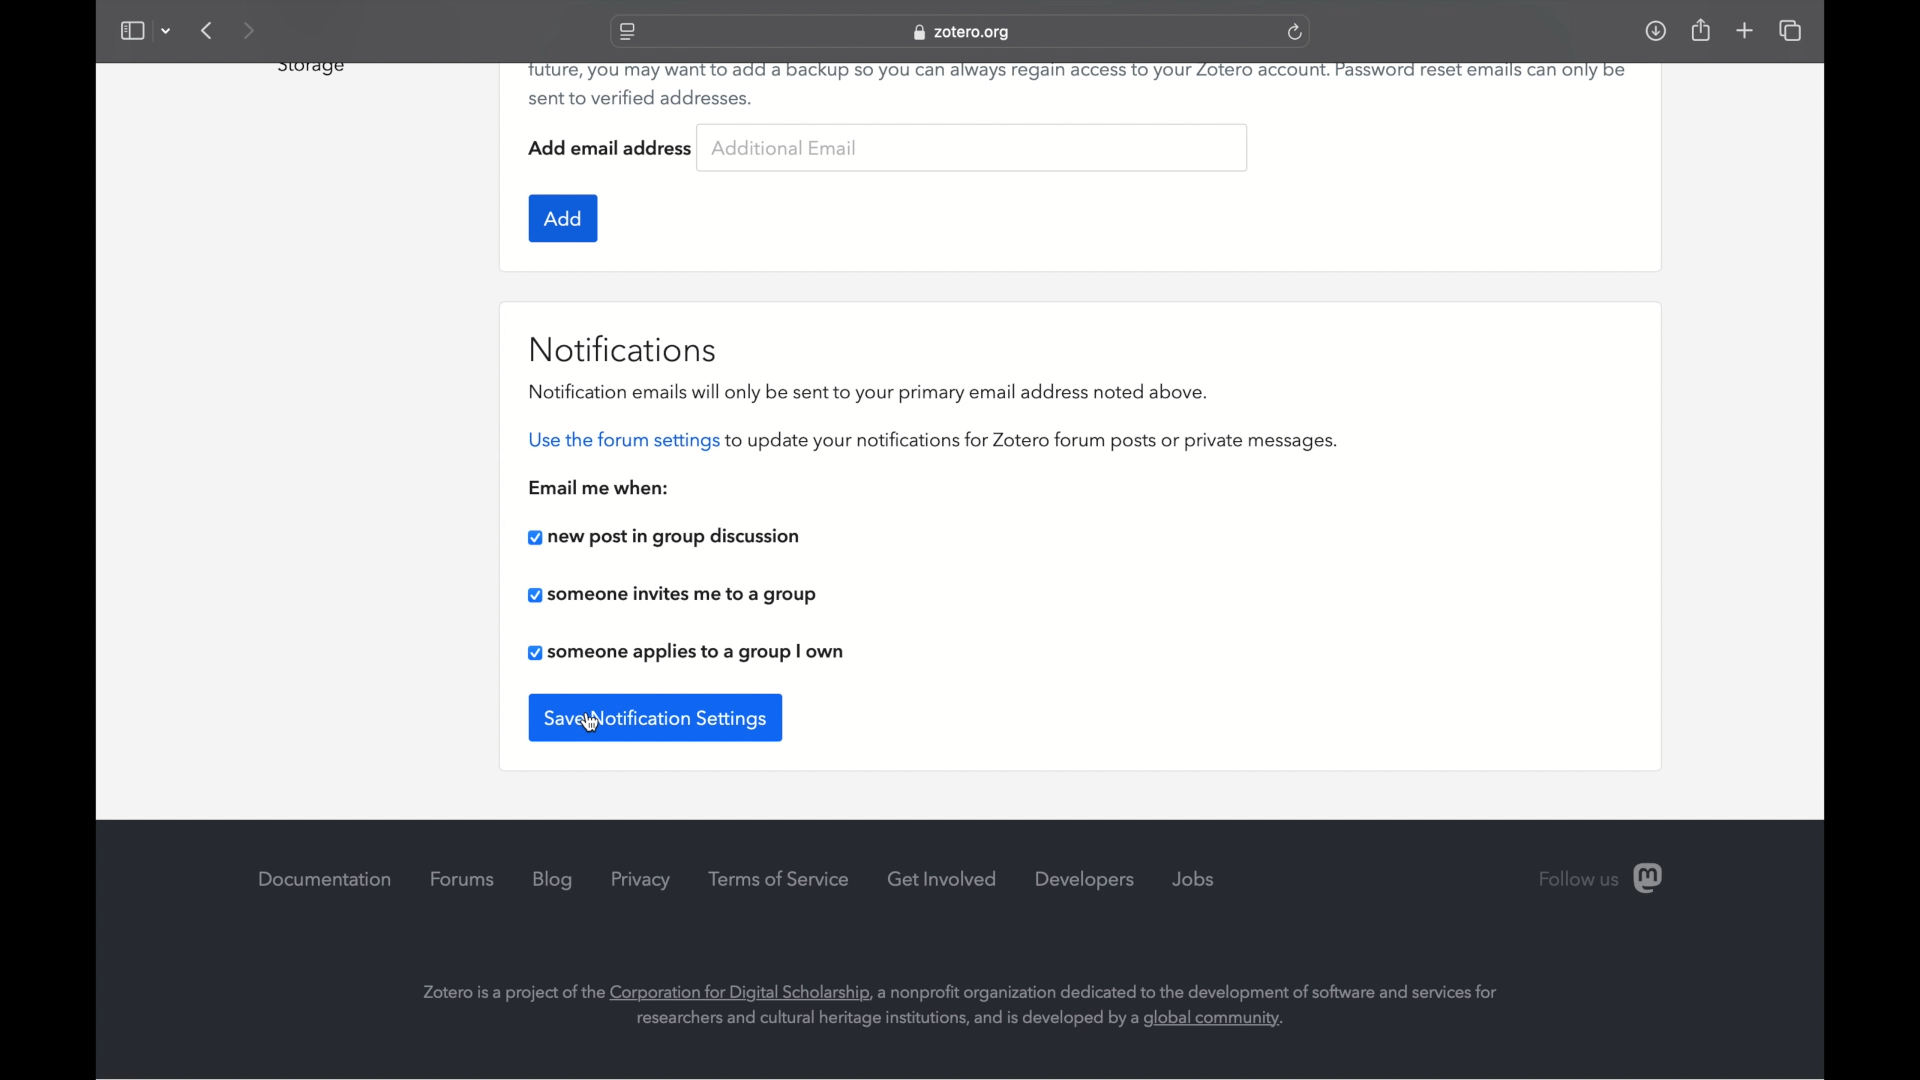 The height and width of the screenshot is (1080, 1920). I want to click on someone applies to a group i own, so click(684, 651).